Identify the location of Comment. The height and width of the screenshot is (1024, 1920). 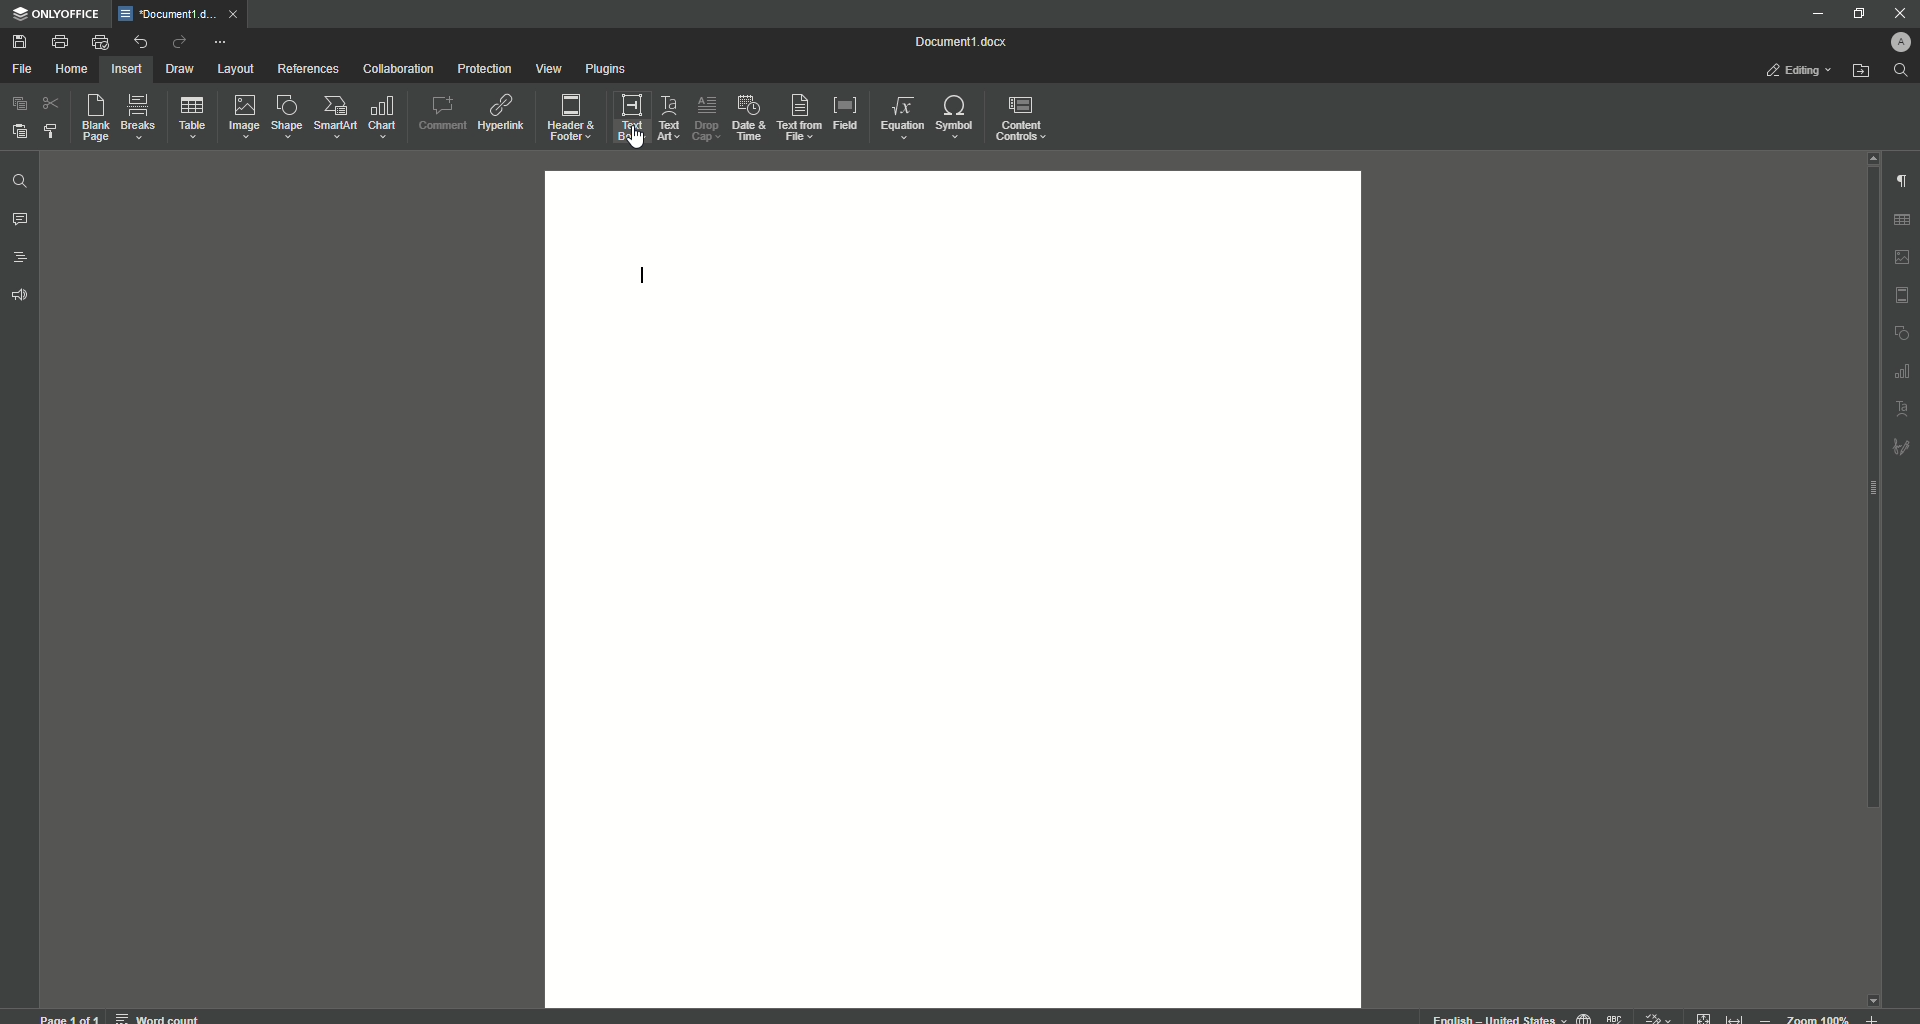
(442, 113).